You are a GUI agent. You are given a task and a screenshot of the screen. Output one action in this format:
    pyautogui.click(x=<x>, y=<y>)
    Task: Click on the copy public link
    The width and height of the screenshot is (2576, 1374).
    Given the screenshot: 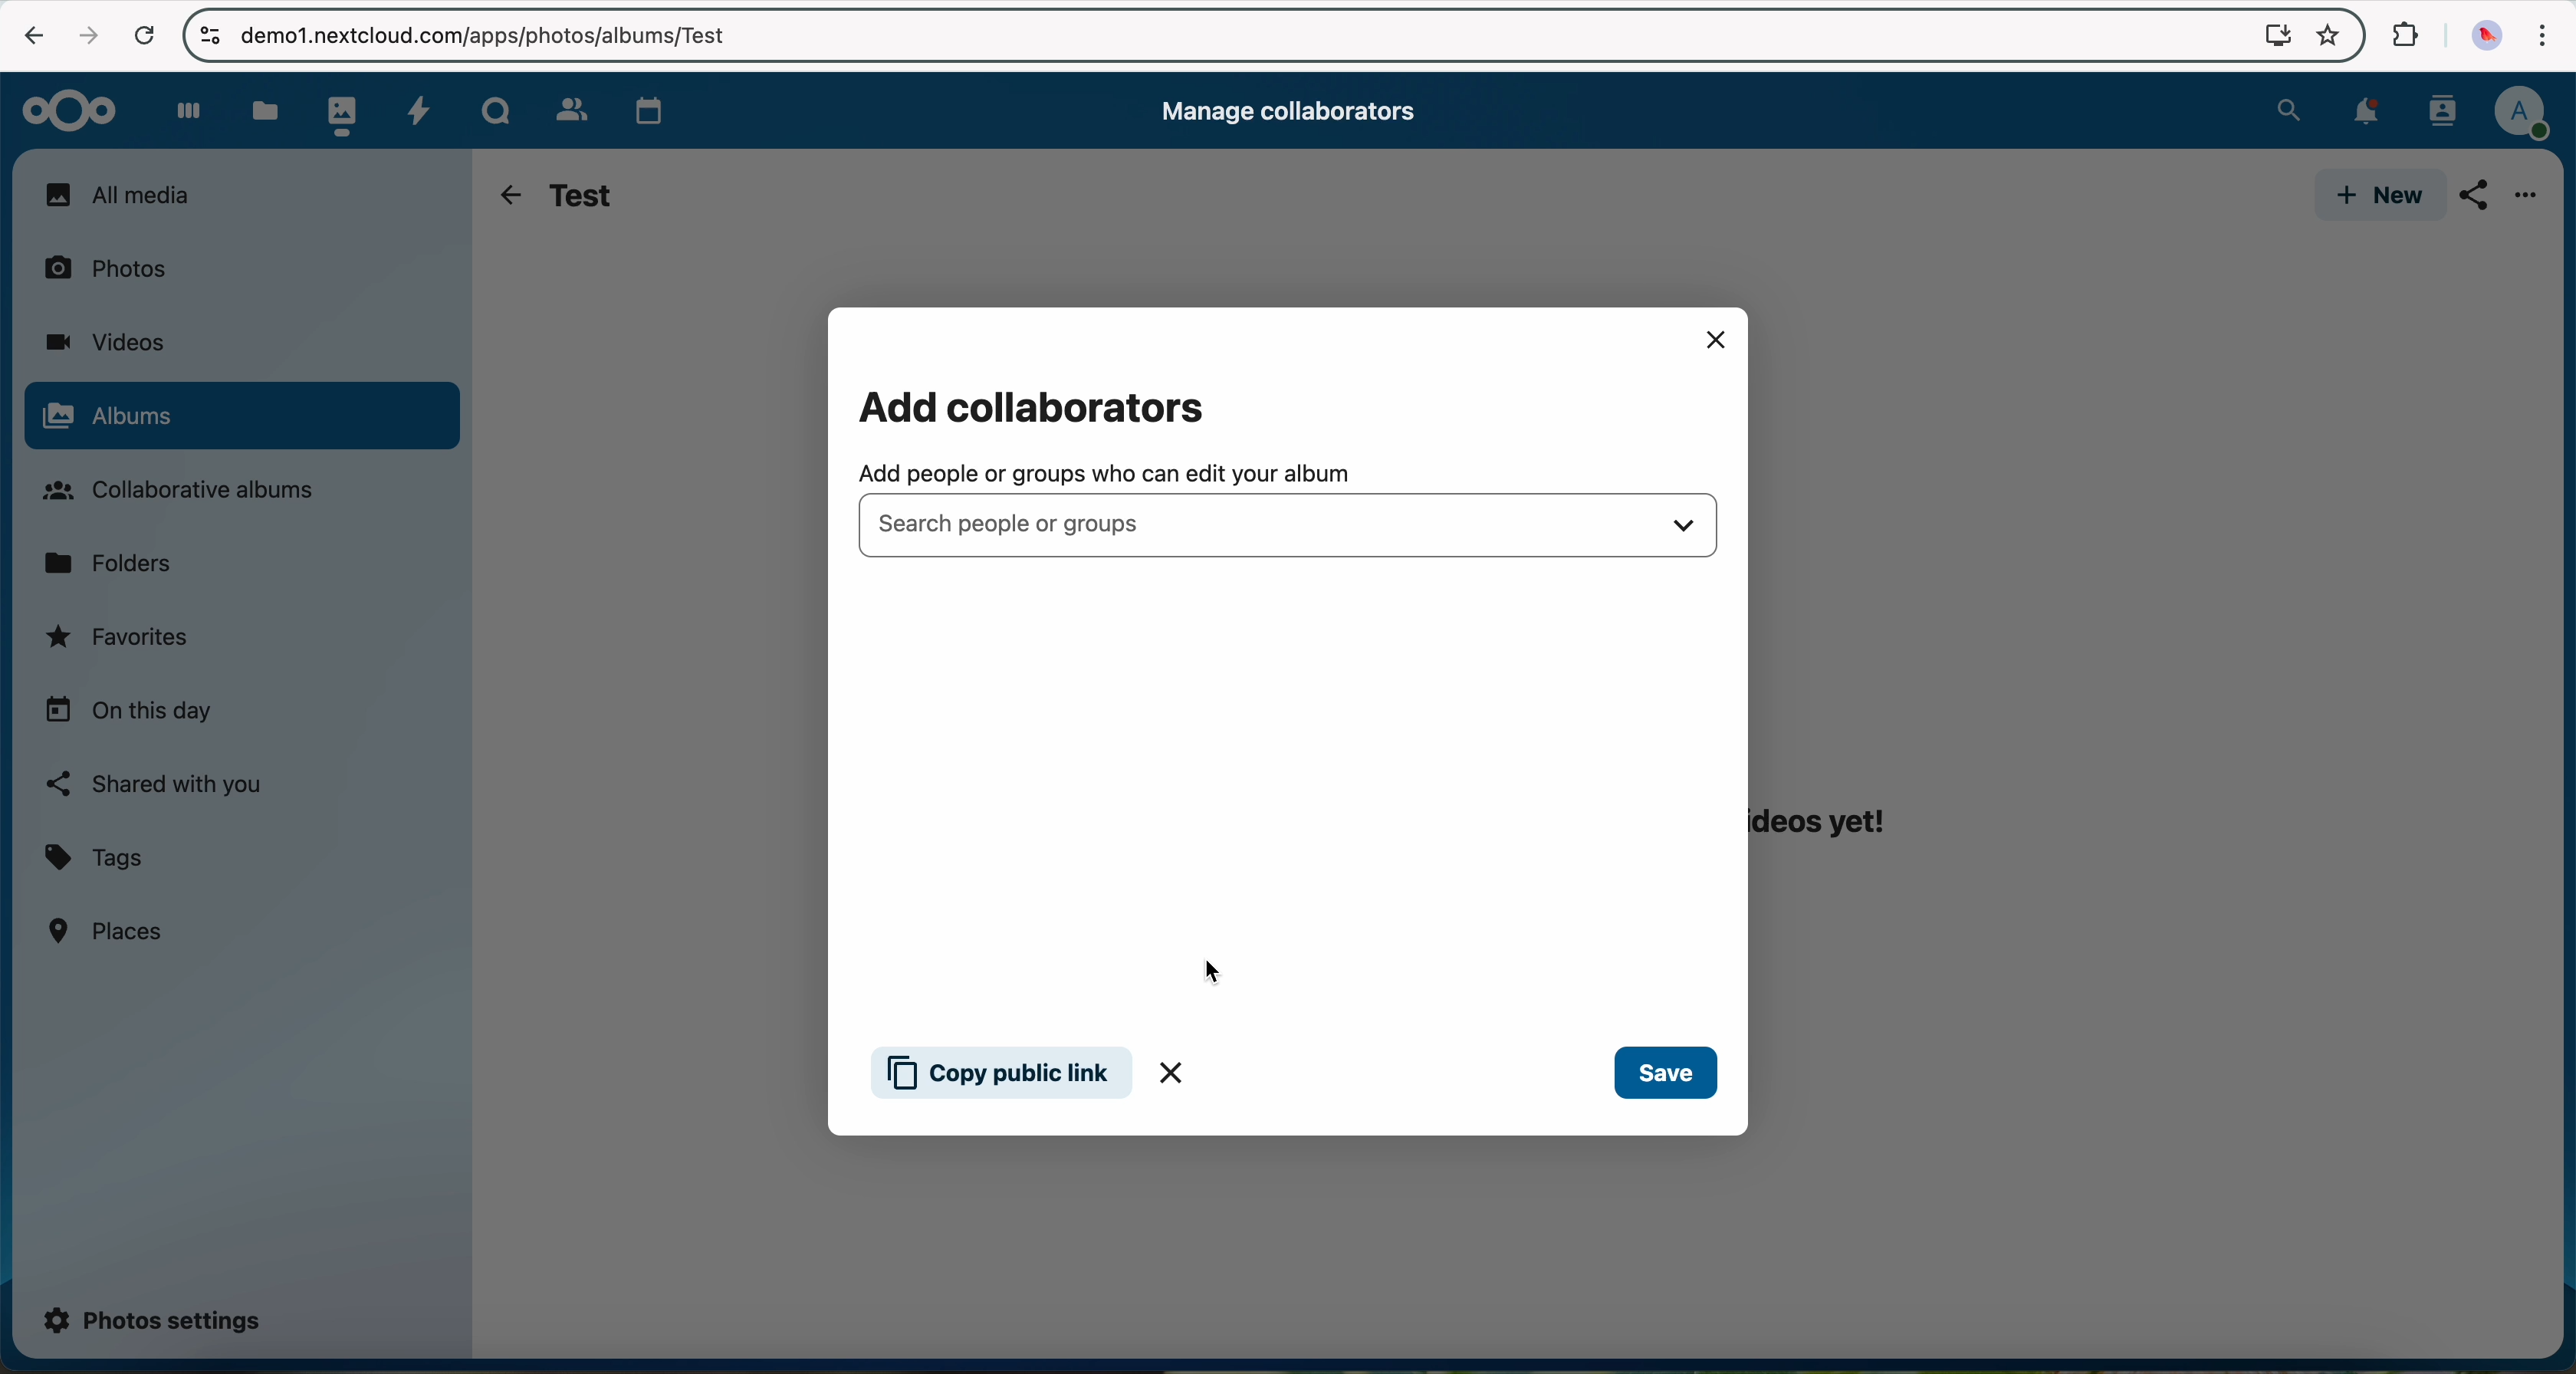 What is the action you would take?
    pyautogui.click(x=1009, y=1072)
    